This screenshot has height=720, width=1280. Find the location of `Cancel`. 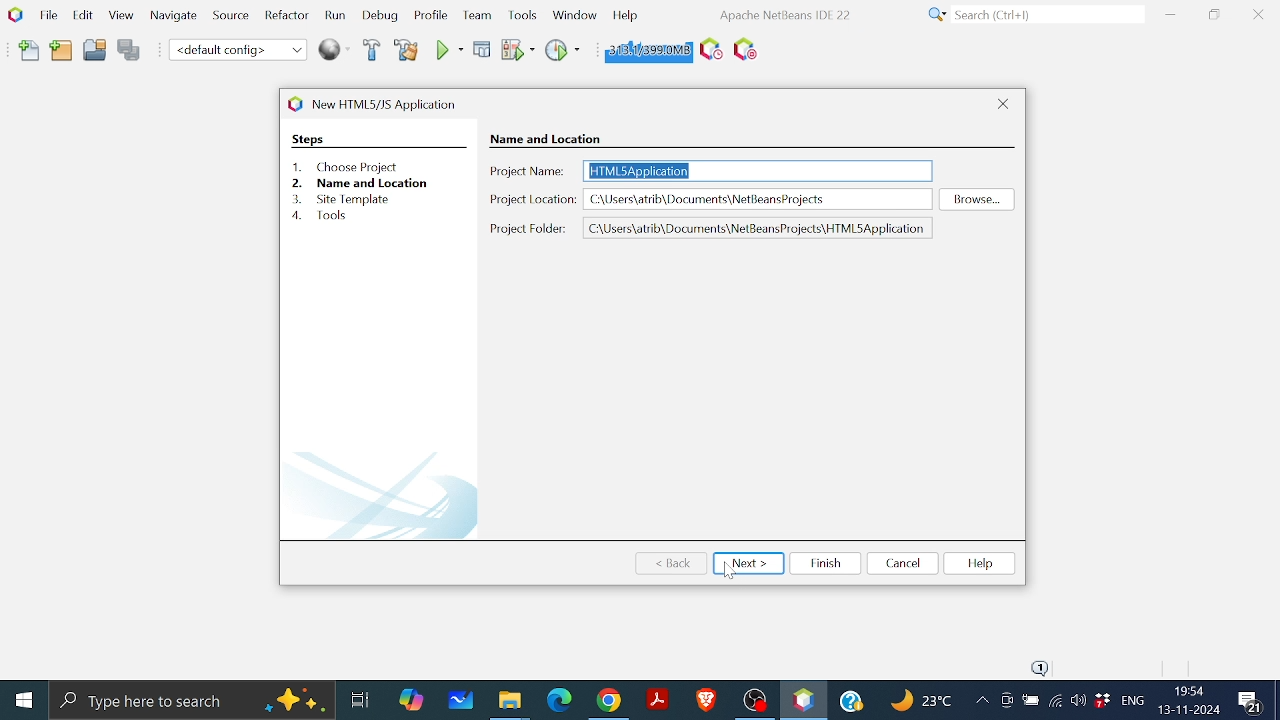

Cancel is located at coordinates (901, 562).